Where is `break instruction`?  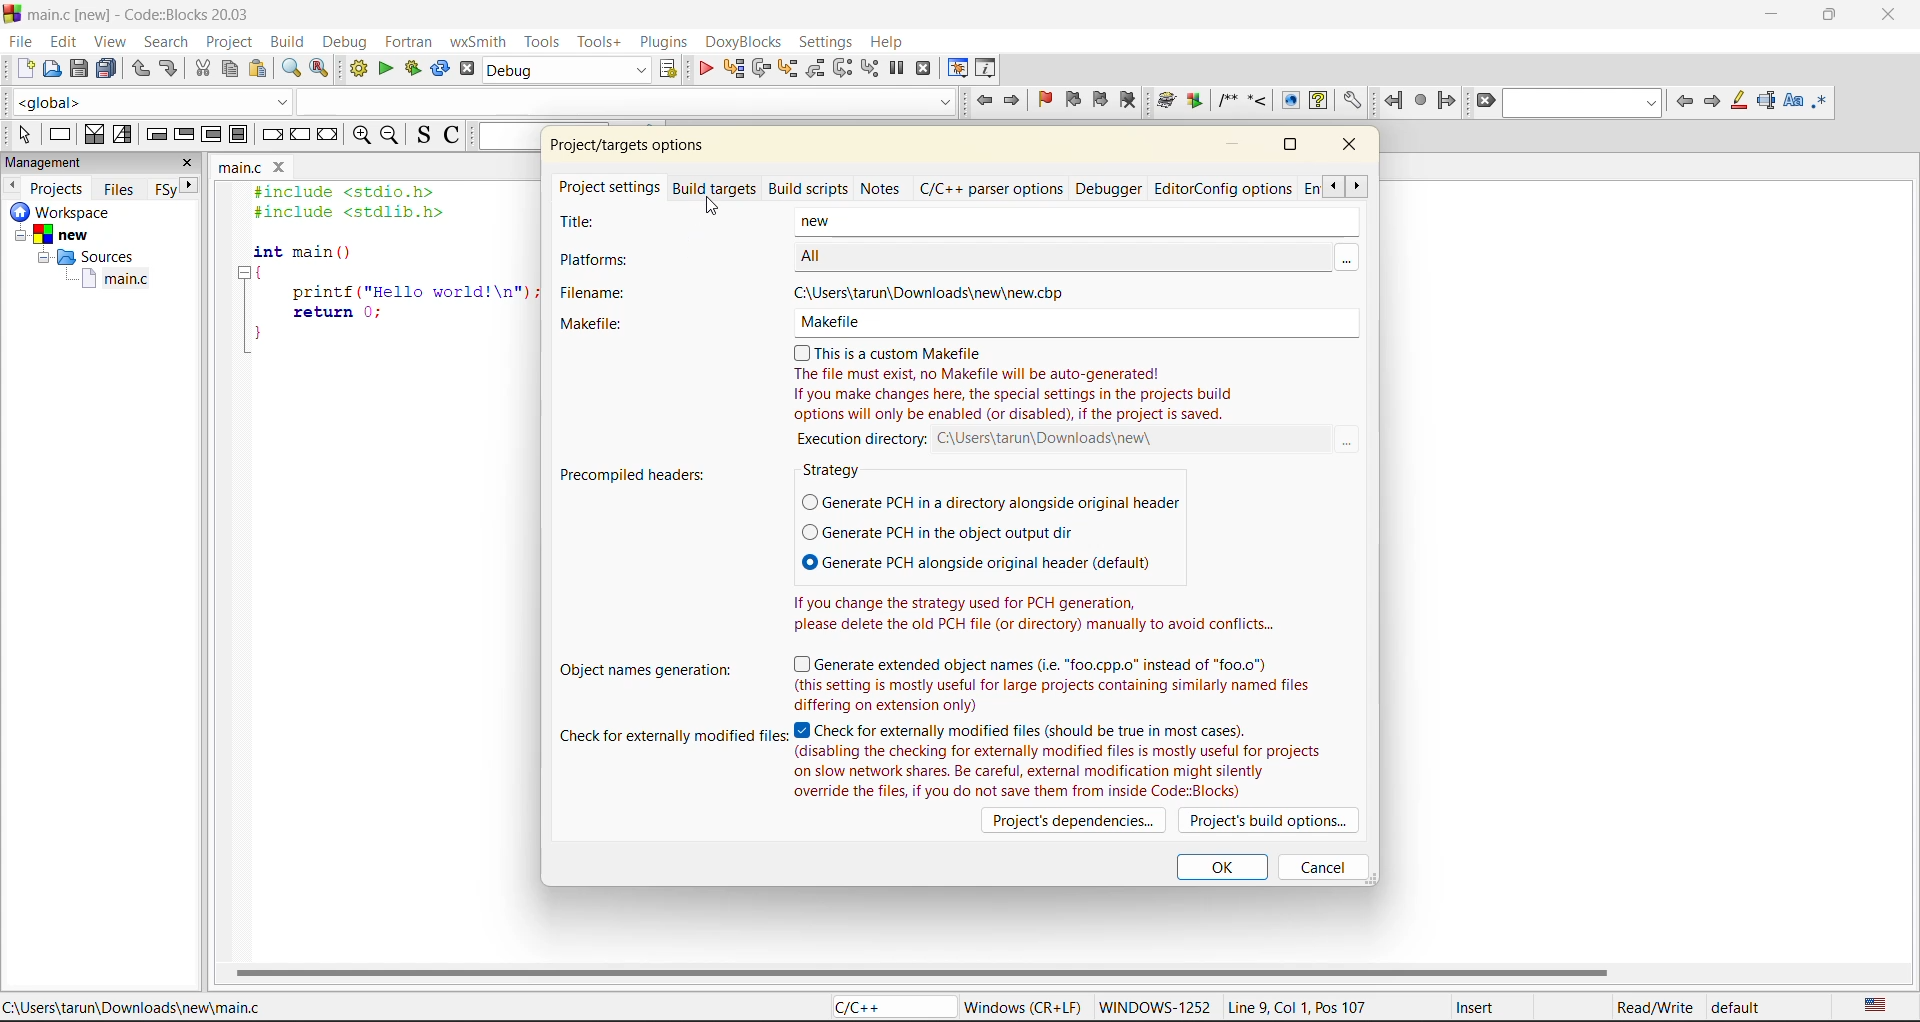
break instruction is located at coordinates (271, 136).